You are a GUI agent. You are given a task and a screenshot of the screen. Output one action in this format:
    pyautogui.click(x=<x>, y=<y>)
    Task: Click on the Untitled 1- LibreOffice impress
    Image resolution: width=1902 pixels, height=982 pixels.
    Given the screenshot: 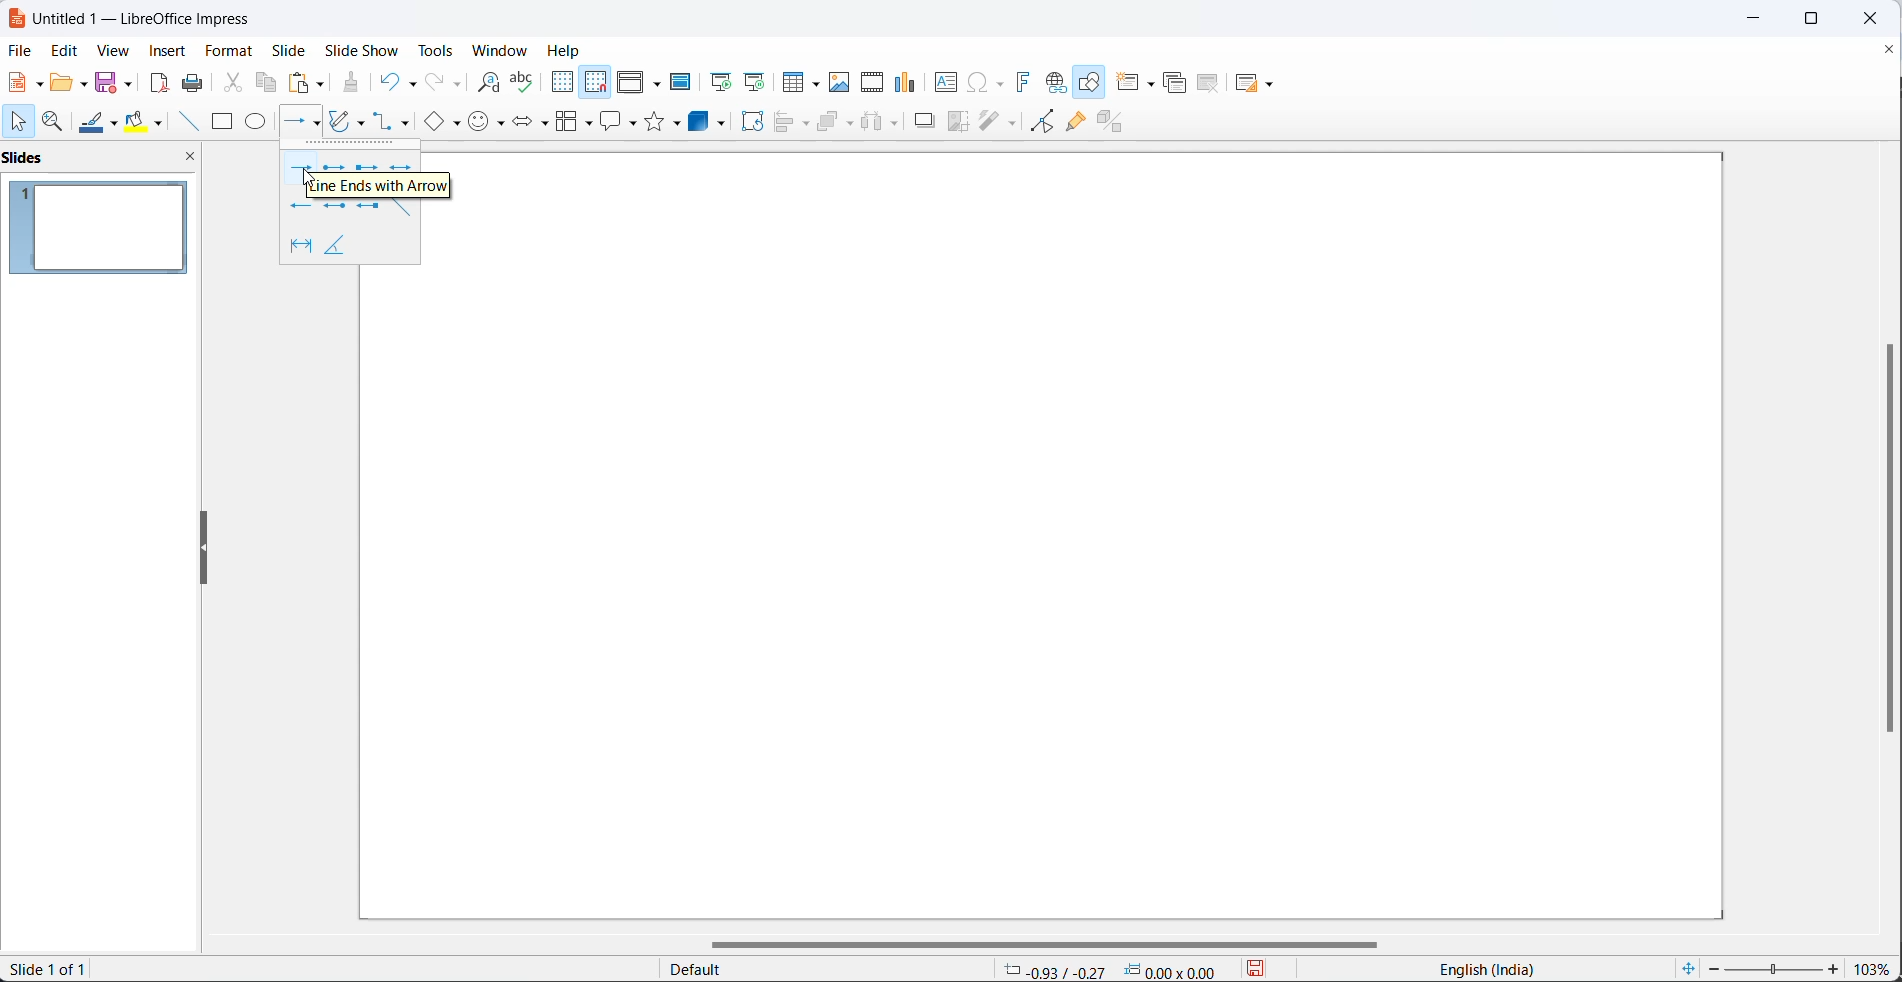 What is the action you would take?
    pyautogui.click(x=141, y=18)
    